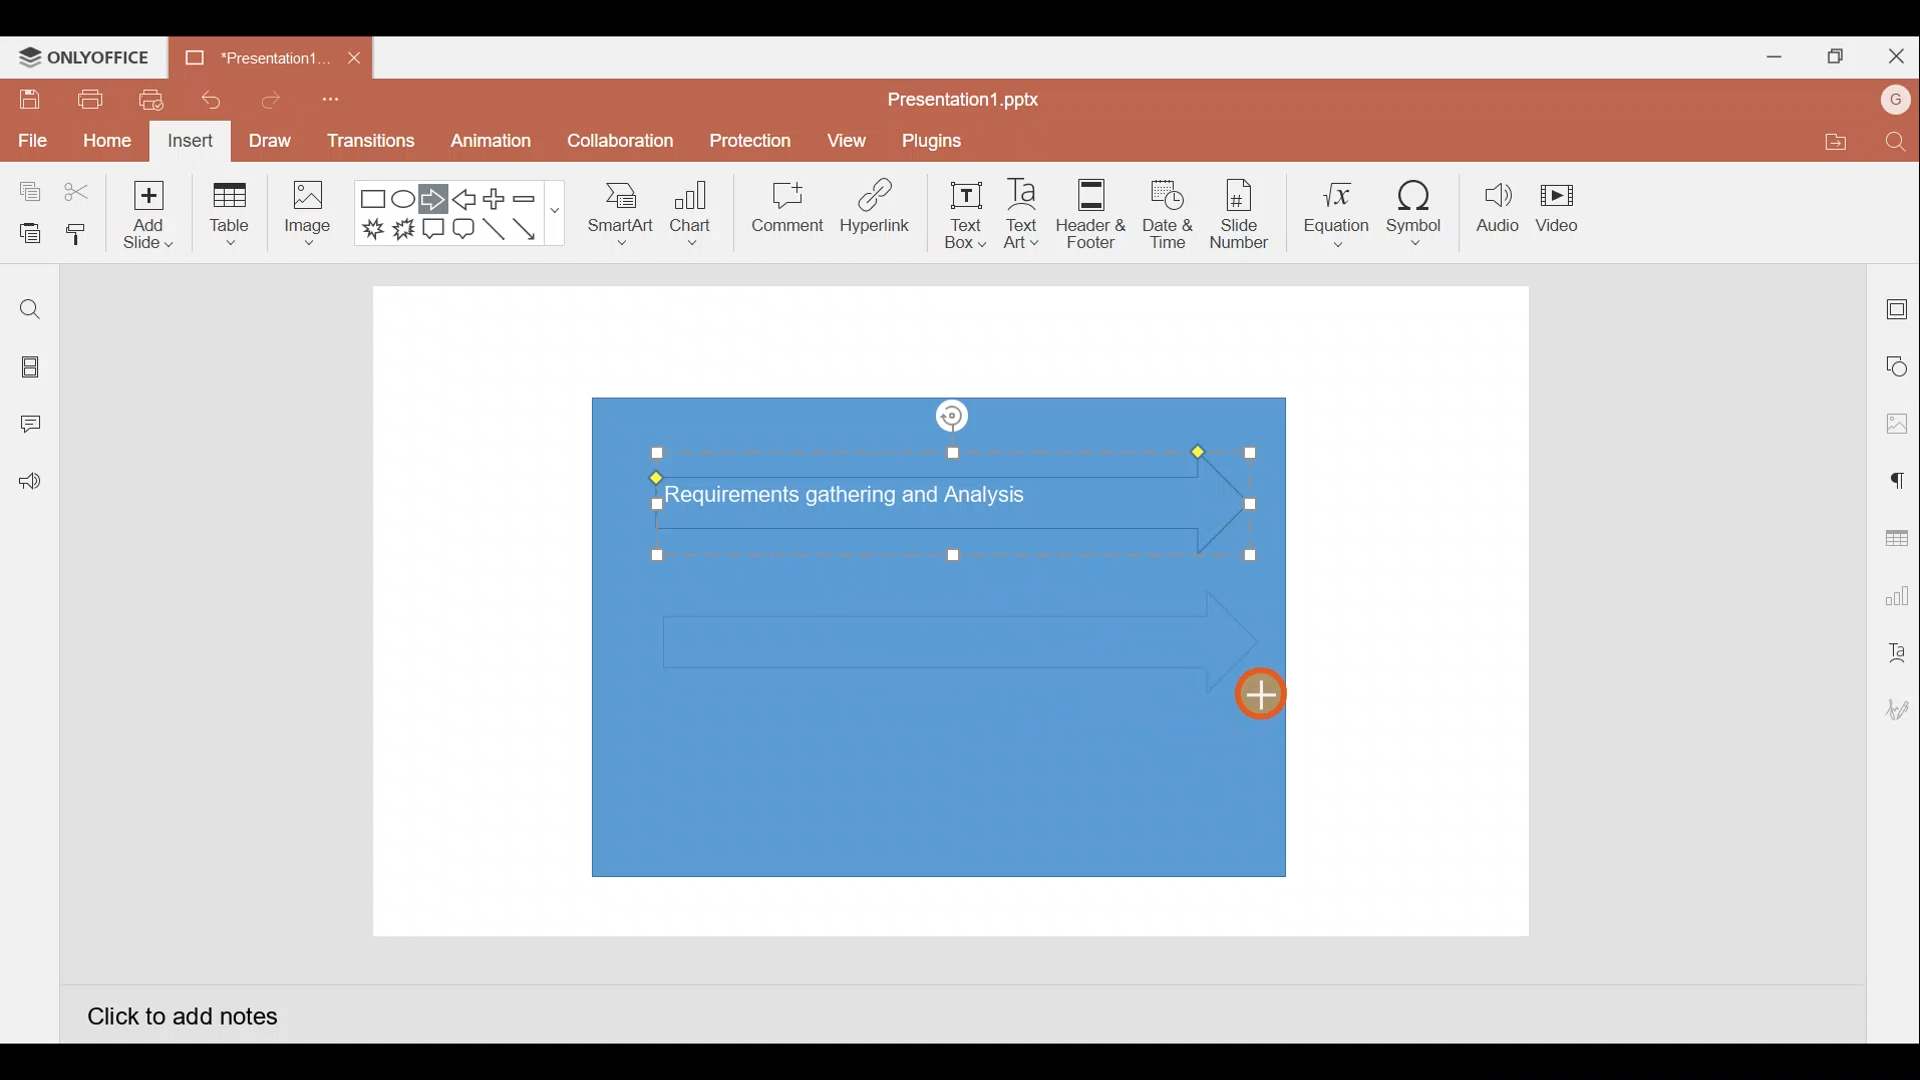  I want to click on Click to add notes, so click(182, 1014).